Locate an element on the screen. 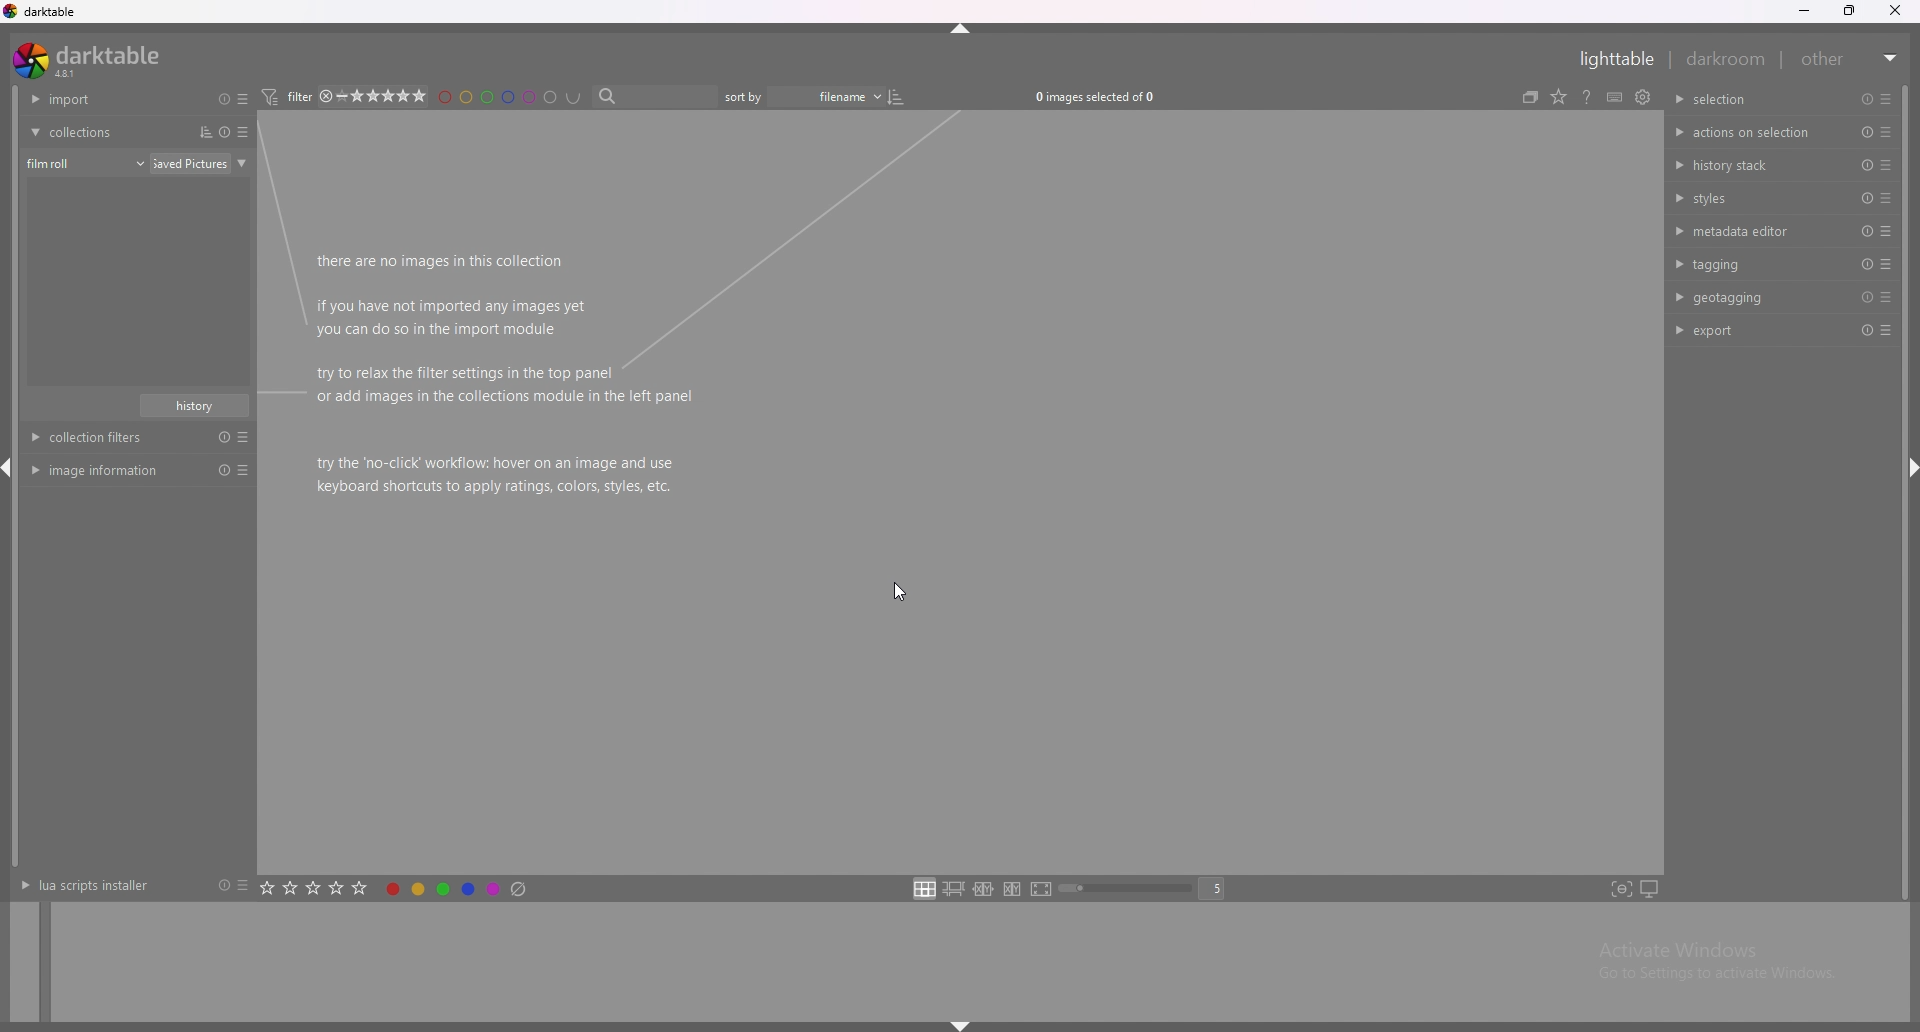 This screenshot has height=1032, width=1920. presets is located at coordinates (1887, 133).